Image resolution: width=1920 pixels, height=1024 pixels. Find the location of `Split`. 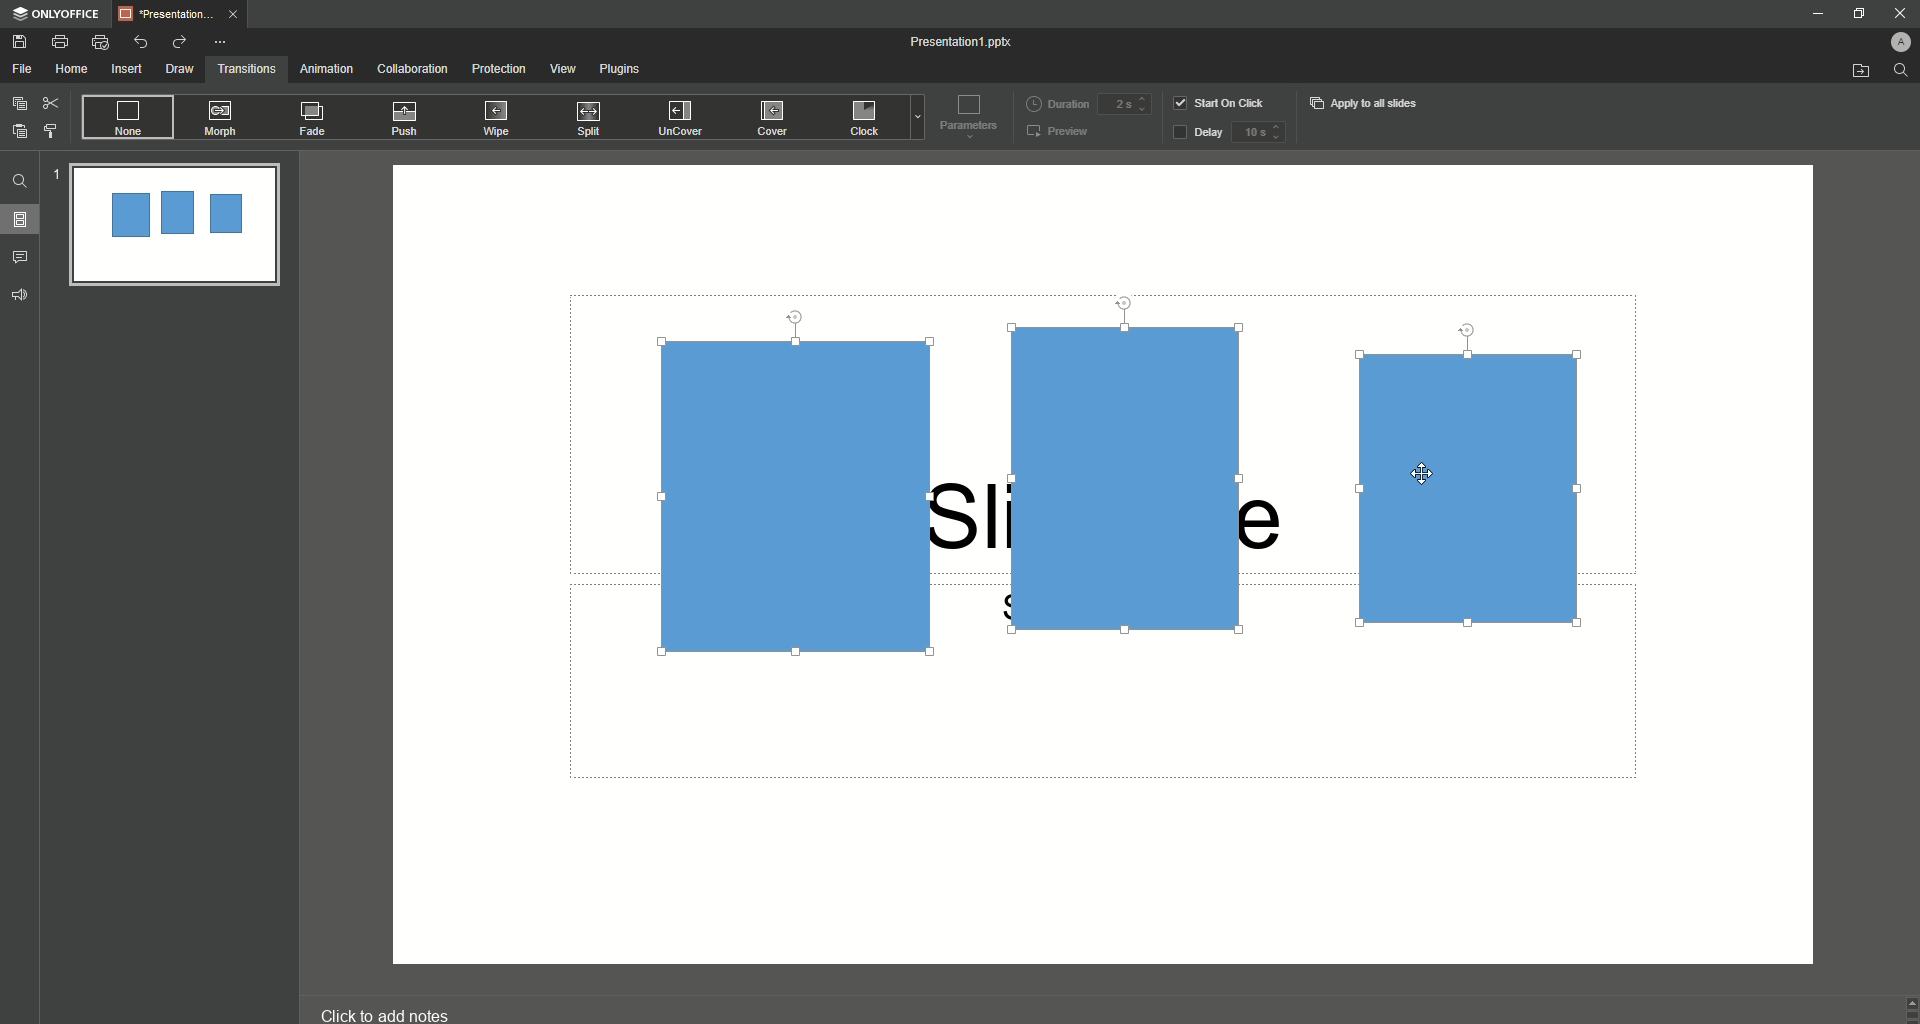

Split is located at coordinates (593, 120).